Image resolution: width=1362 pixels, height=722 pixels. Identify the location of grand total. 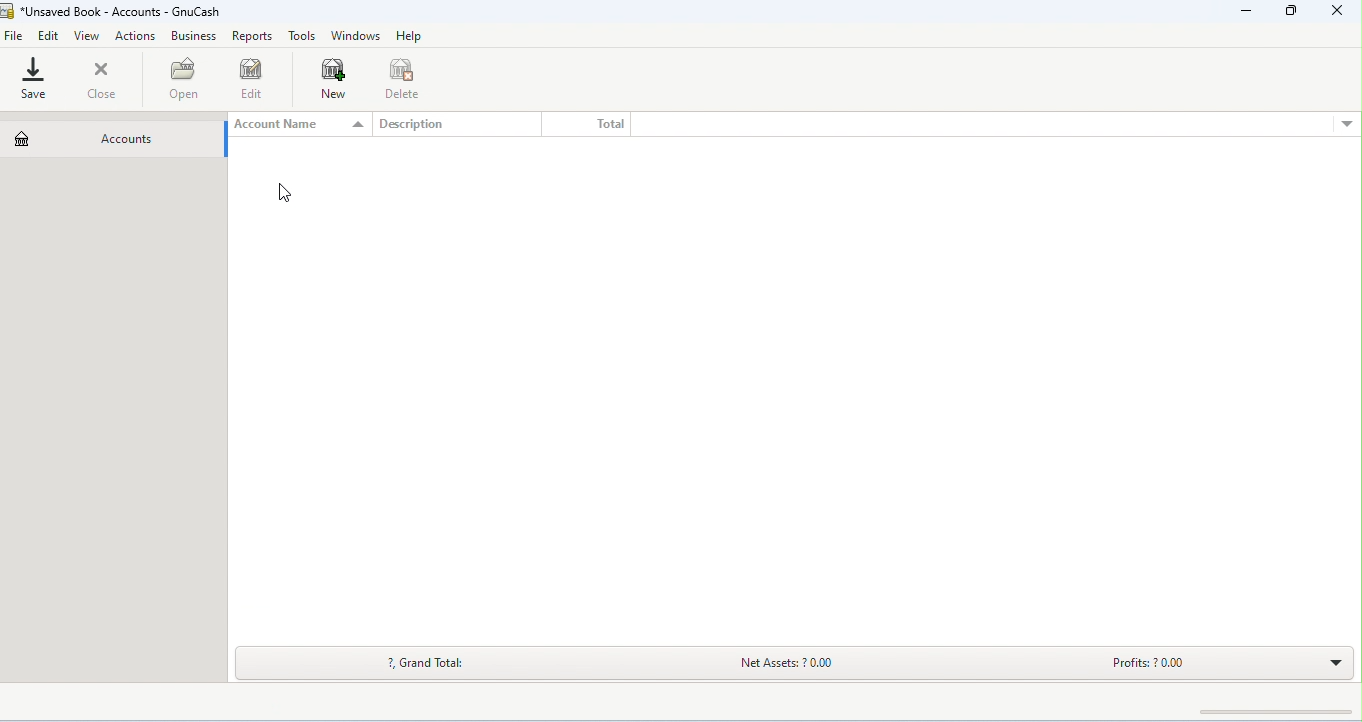
(433, 664).